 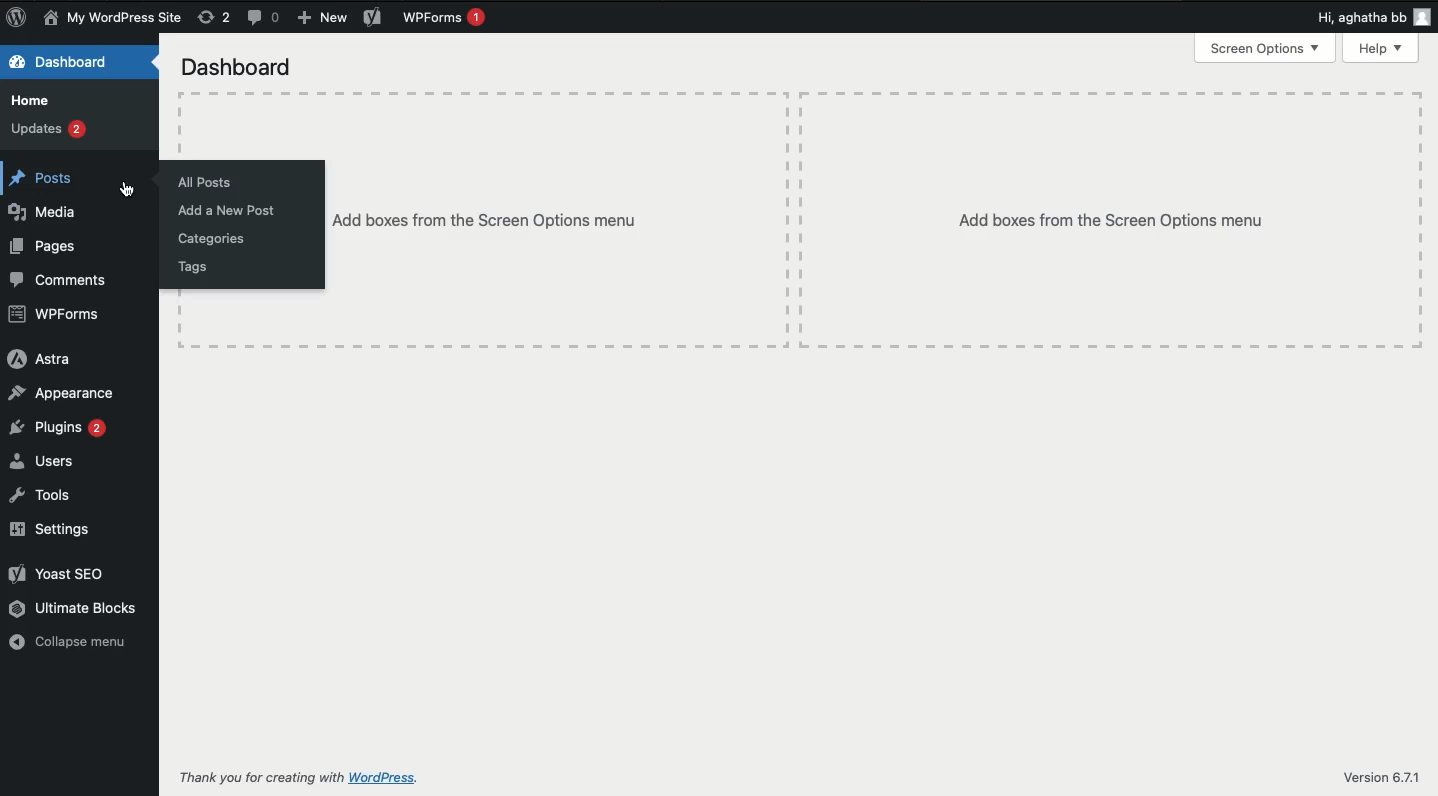 I want to click on Thank you for creating with WordPress, so click(x=261, y=777).